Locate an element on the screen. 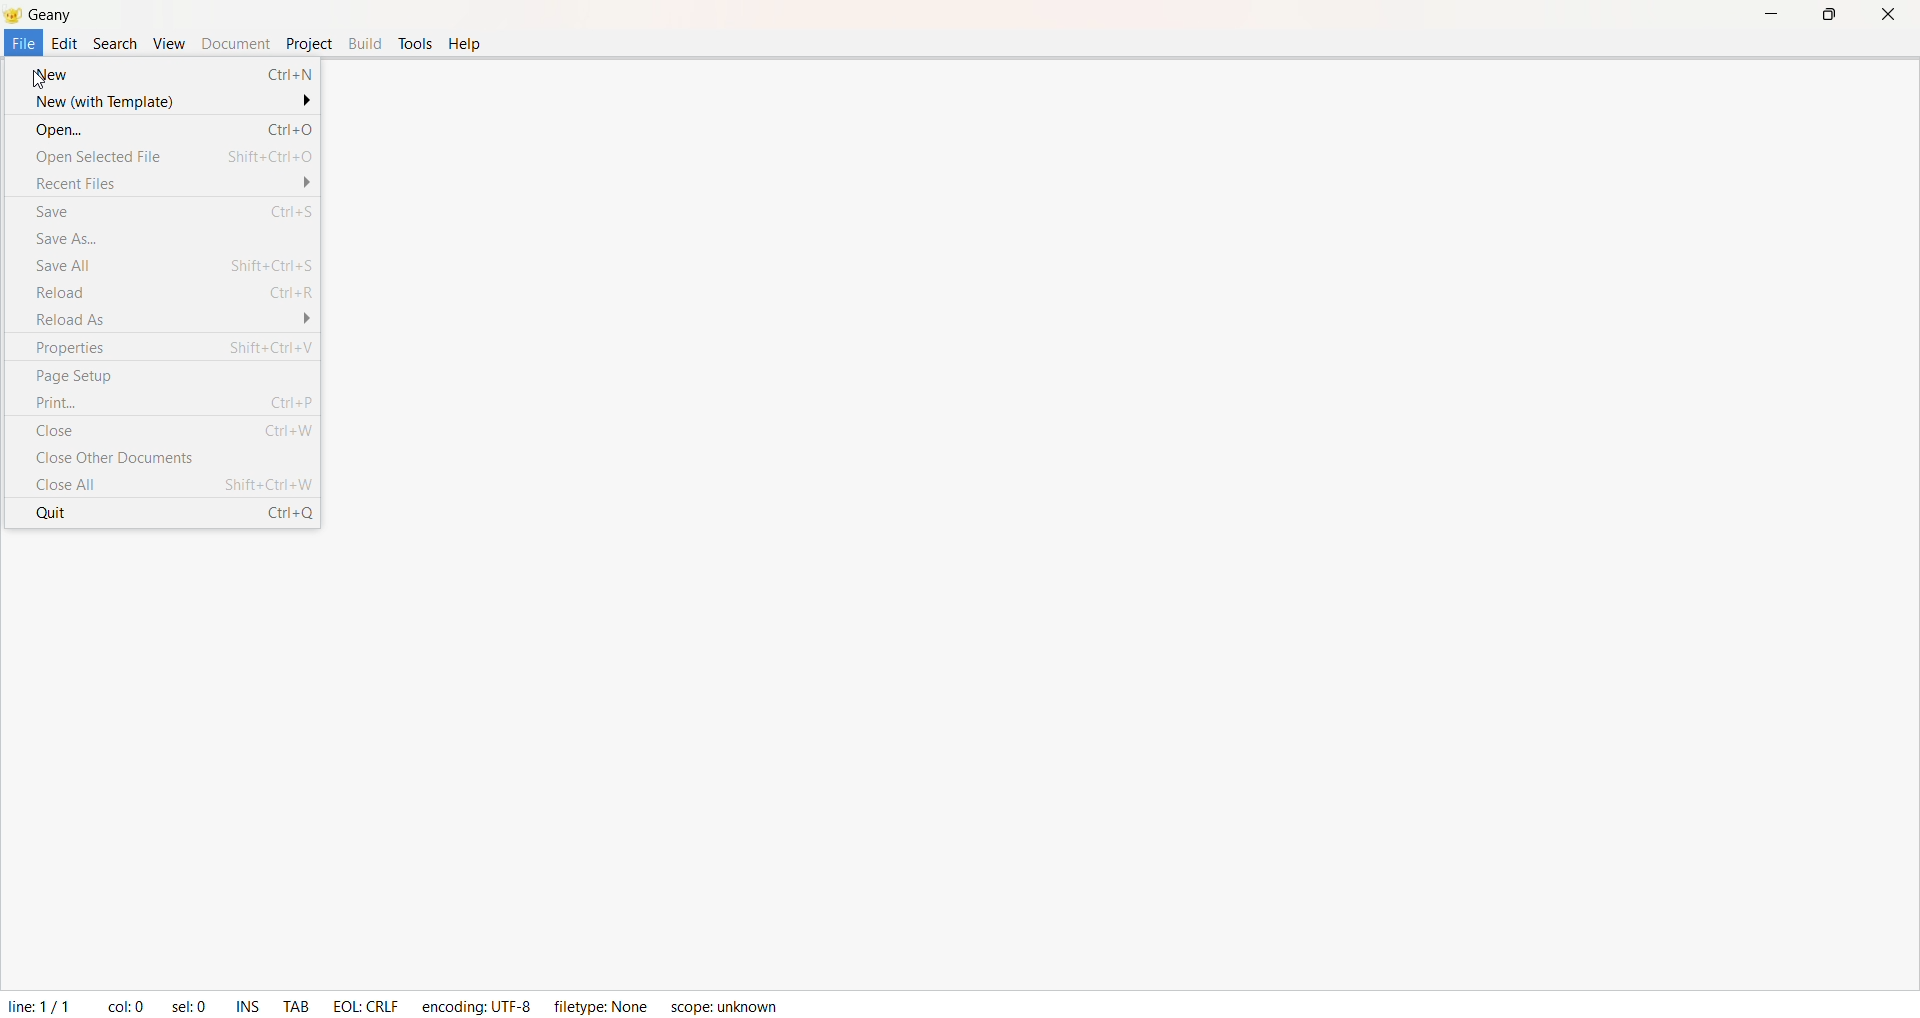 Image resolution: width=1920 pixels, height=1018 pixels. Recent File is located at coordinates (175, 182).